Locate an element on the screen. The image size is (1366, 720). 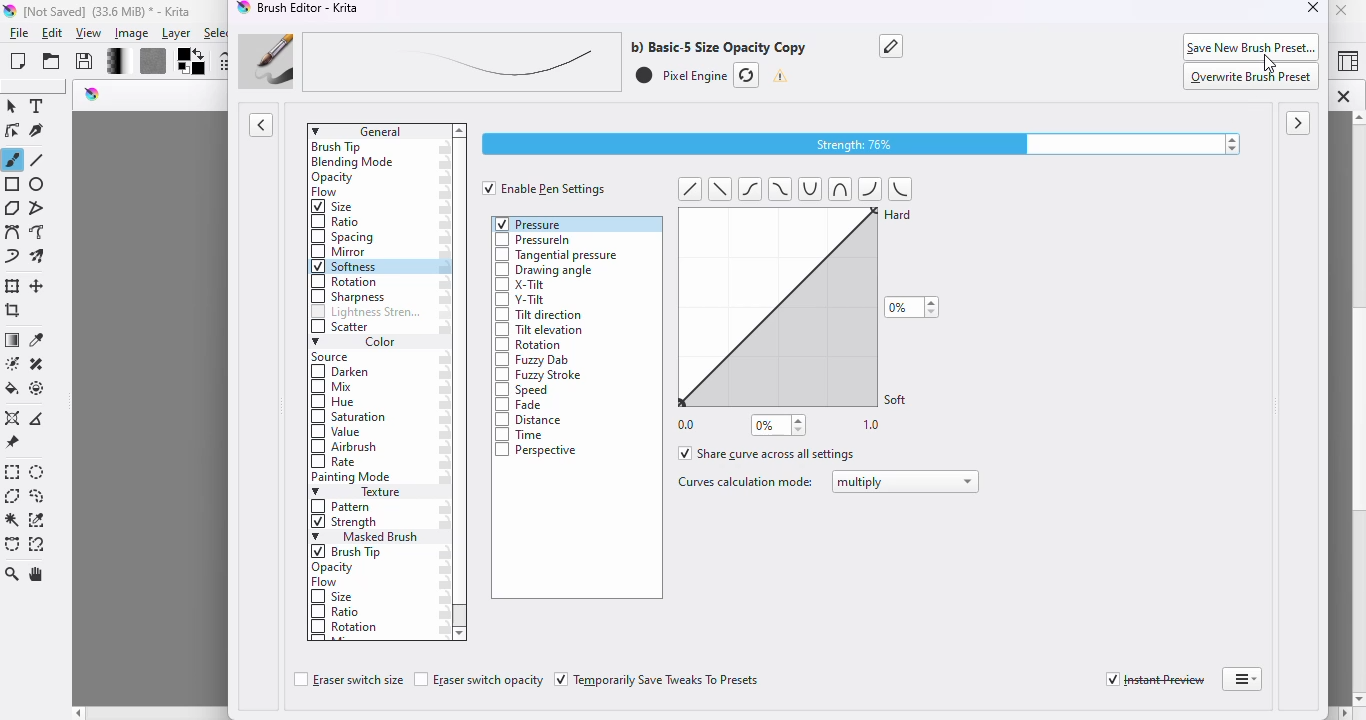
rectangular selection tool is located at coordinates (13, 472).